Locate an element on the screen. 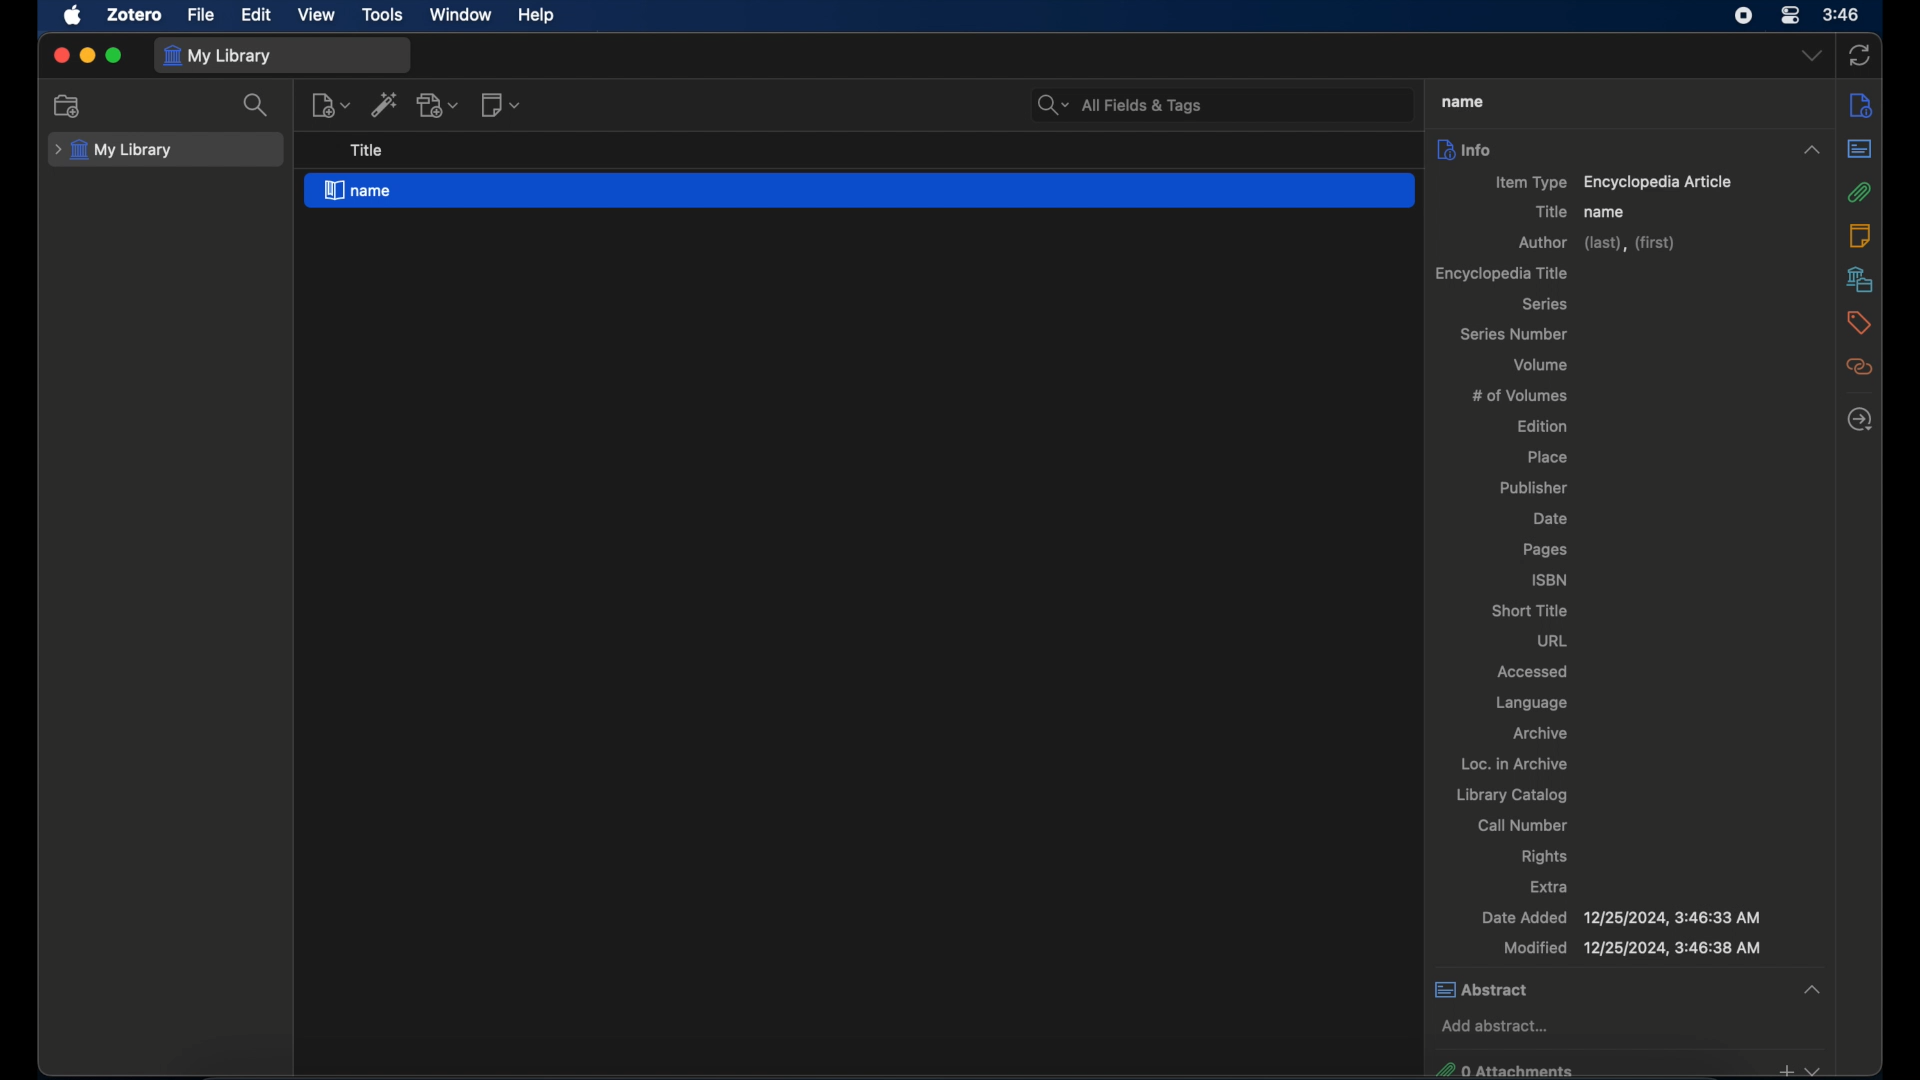 The image size is (1920, 1080). series number is located at coordinates (1516, 334).